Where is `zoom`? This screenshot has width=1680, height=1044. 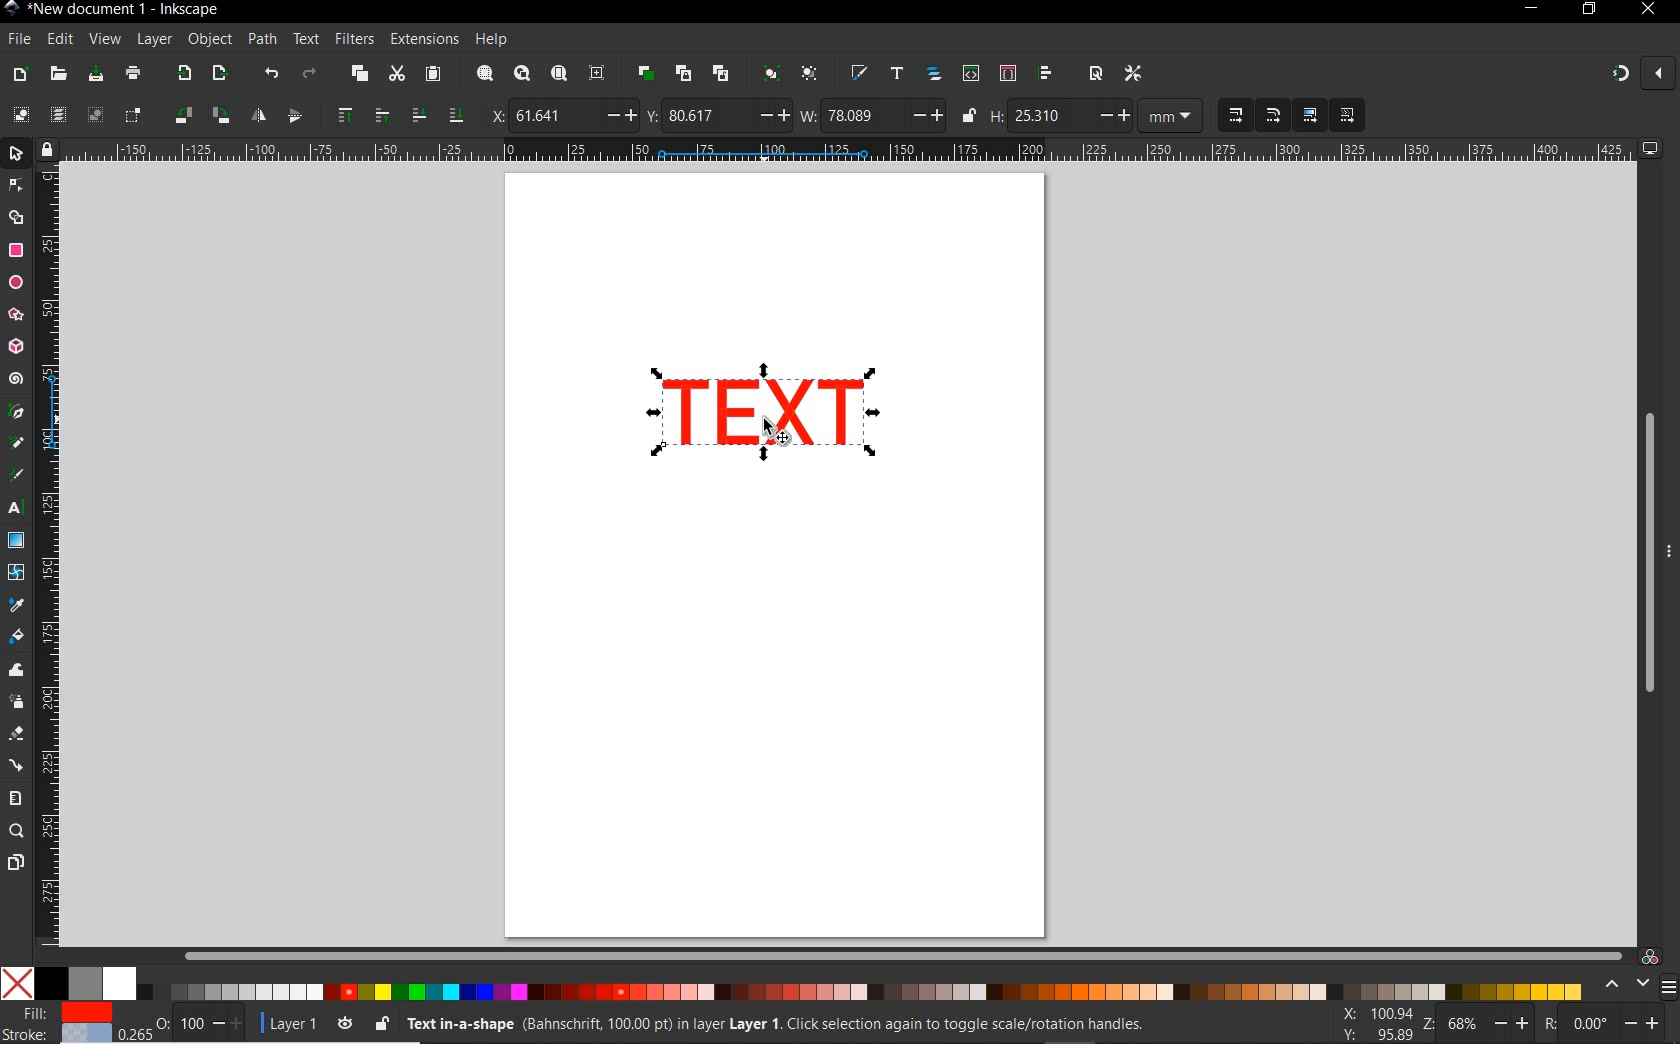
zoom is located at coordinates (1472, 1024).